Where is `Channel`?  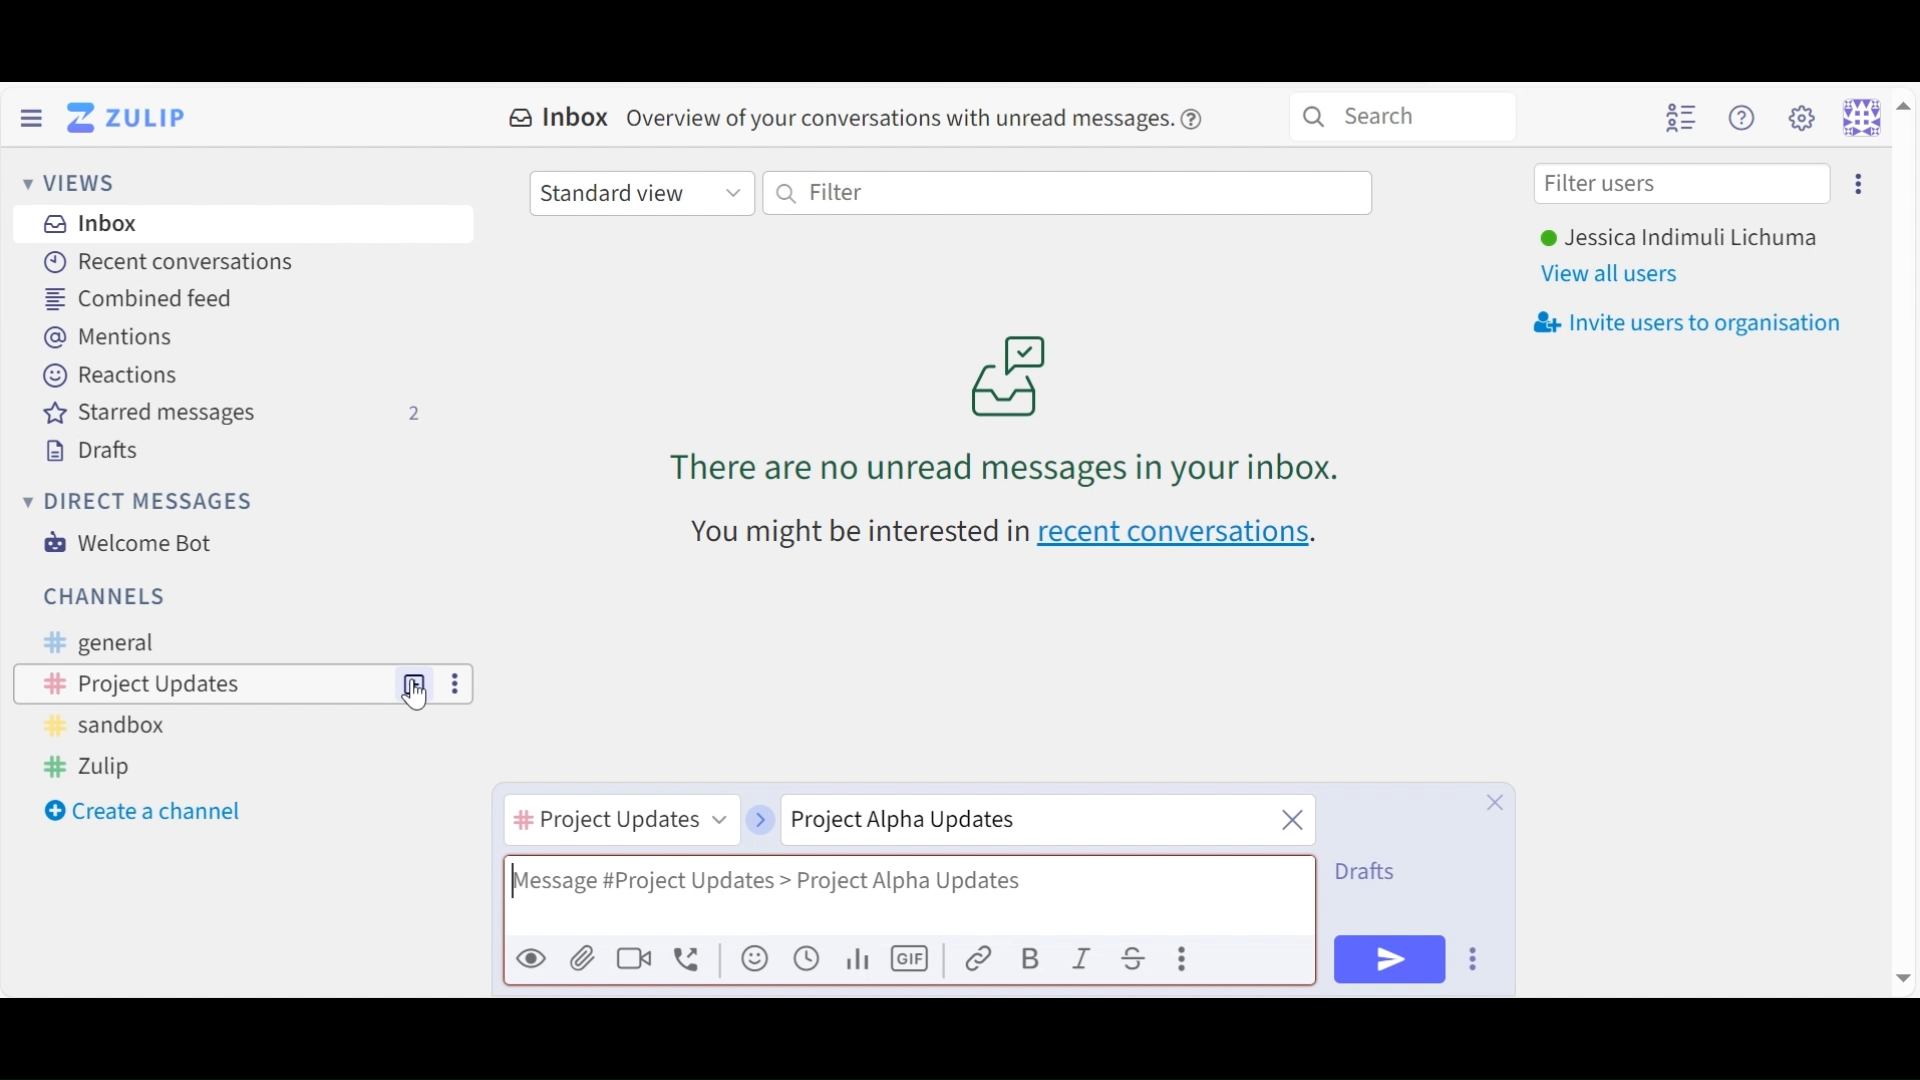
Channel is located at coordinates (205, 683).